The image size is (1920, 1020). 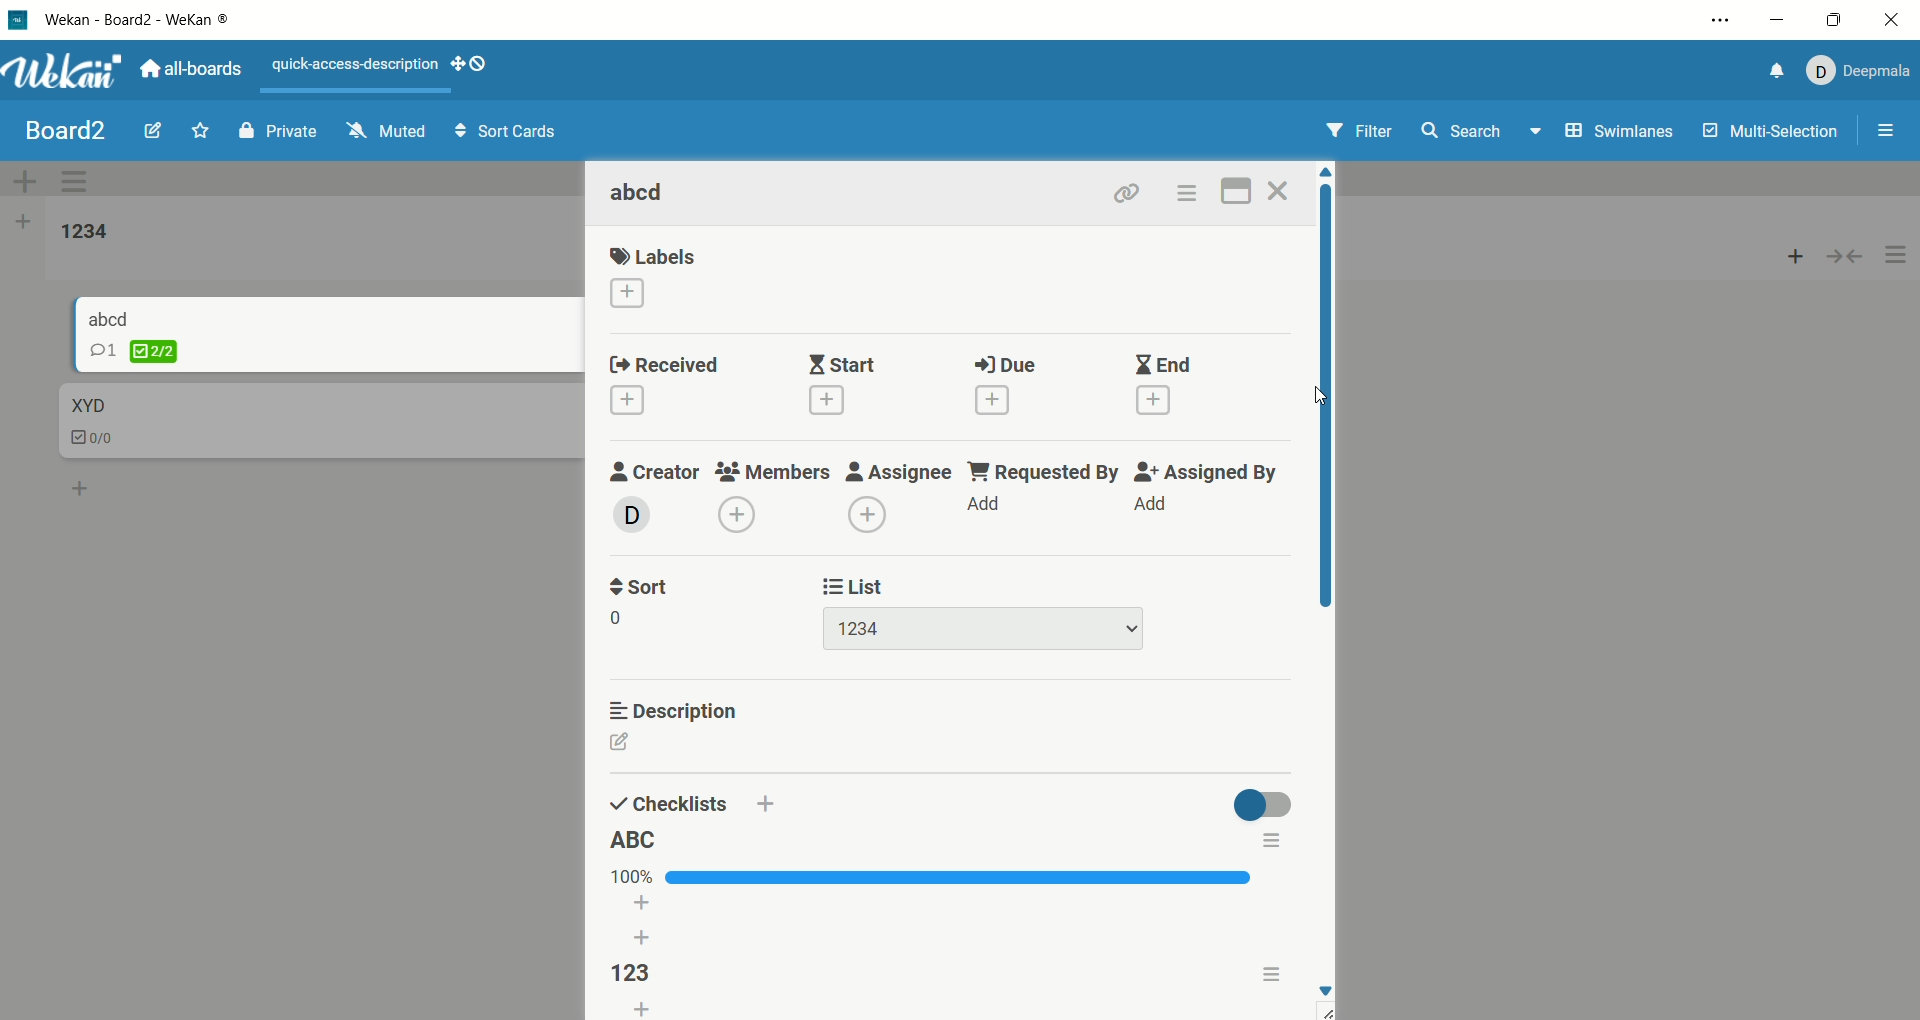 I want to click on assigned by, so click(x=1203, y=472).